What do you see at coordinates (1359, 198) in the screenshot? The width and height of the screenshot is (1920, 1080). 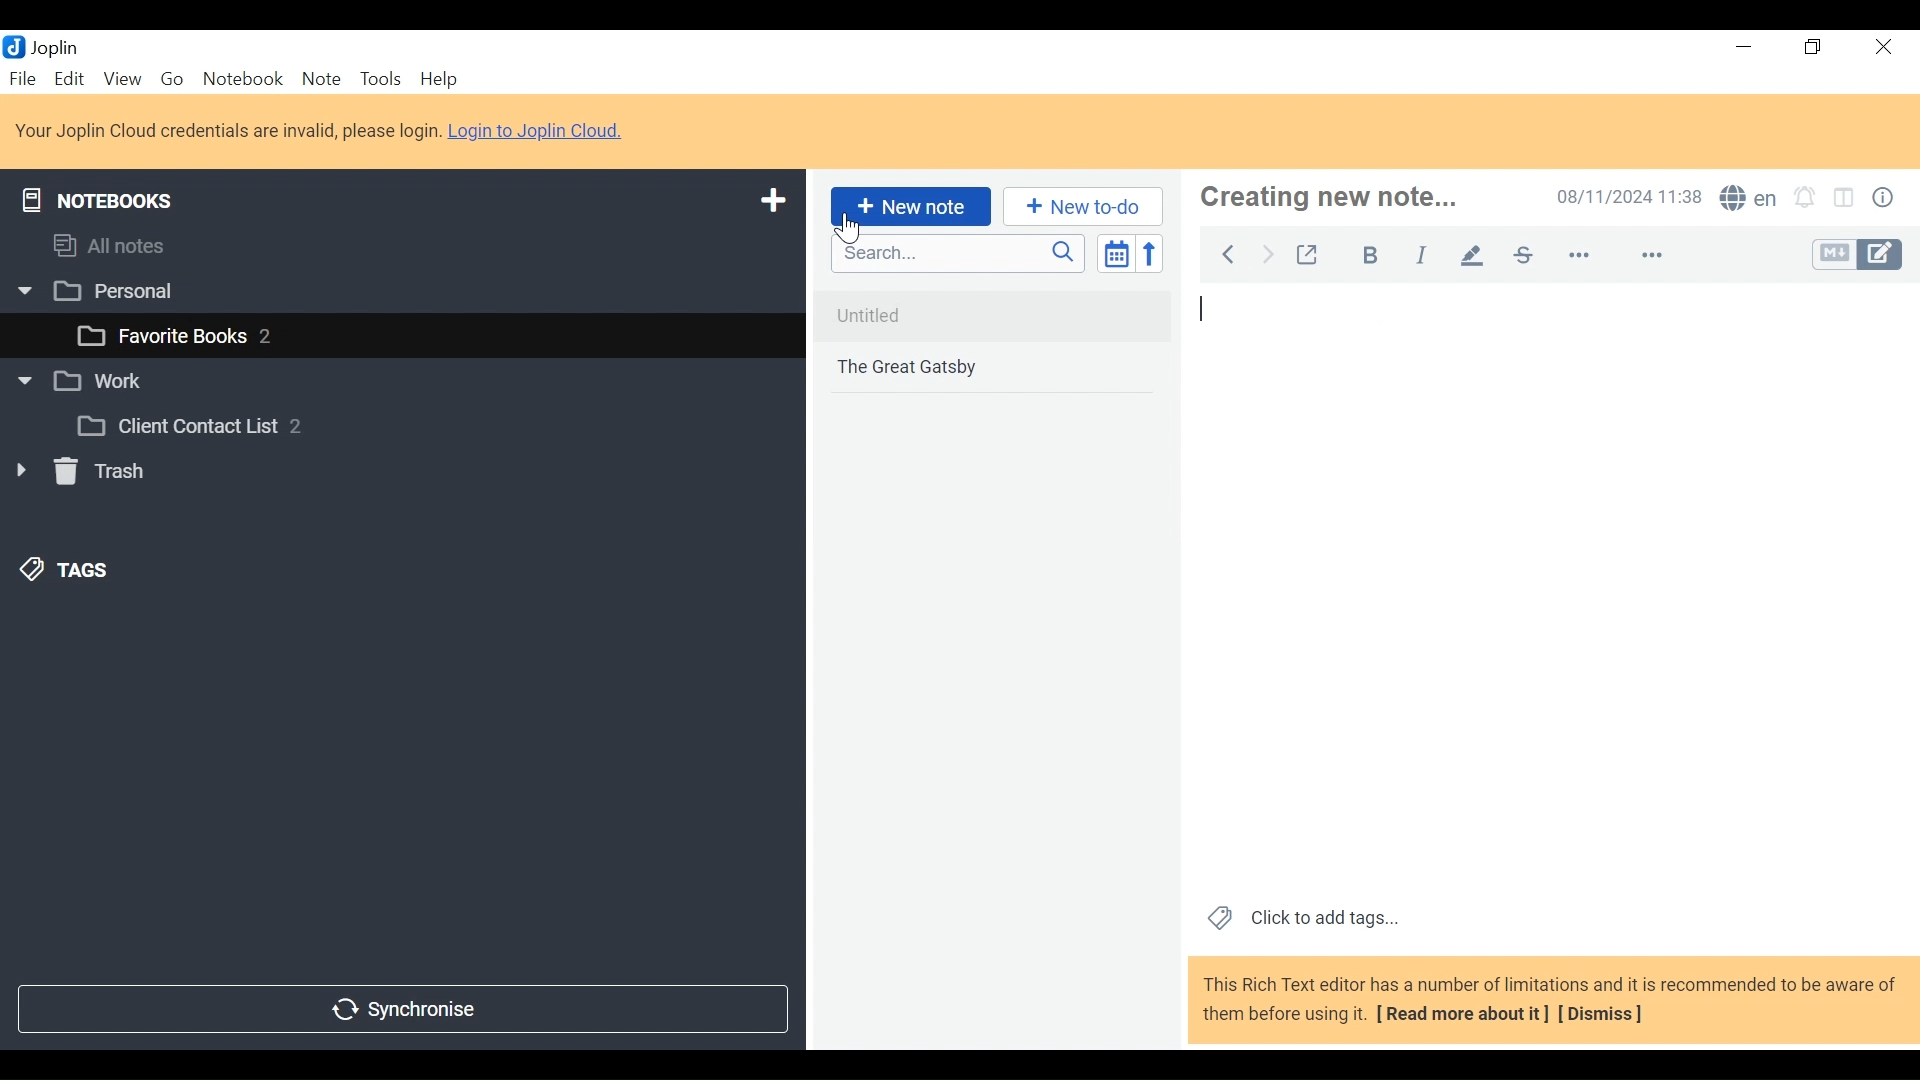 I see `Creating new note...` at bounding box center [1359, 198].